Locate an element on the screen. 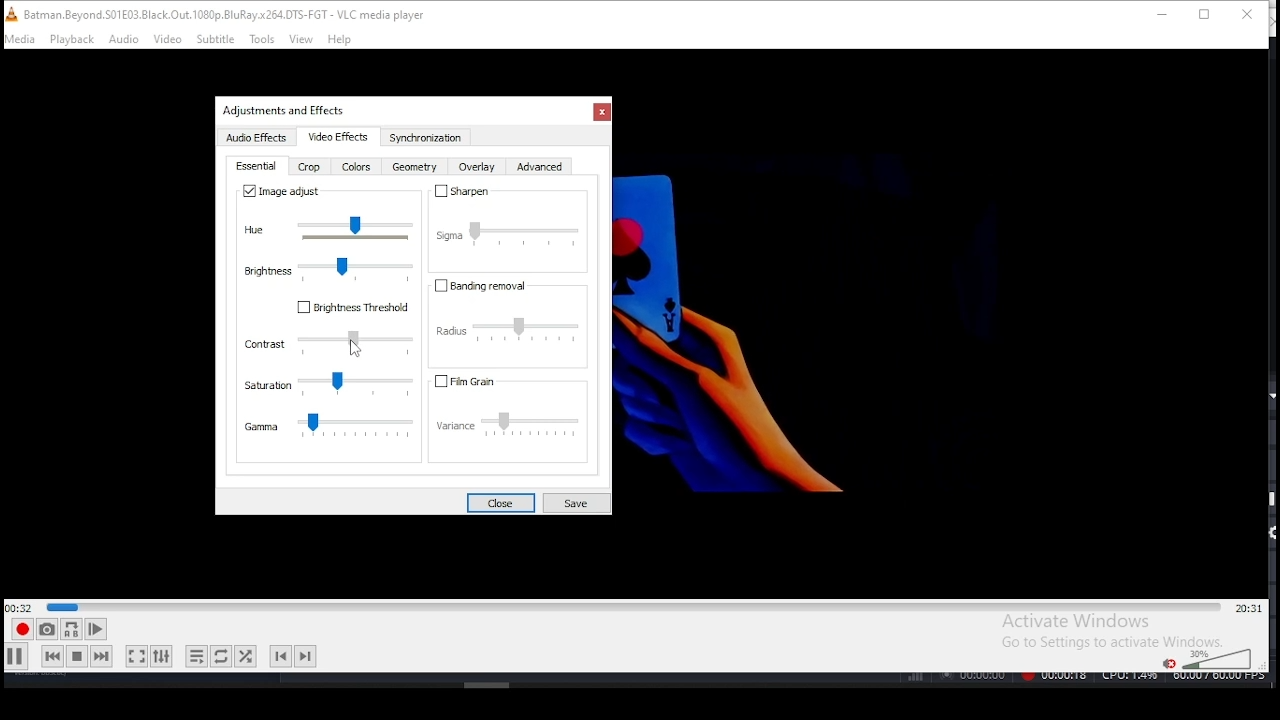 The image size is (1280, 720). loop between point A and point B continuously. Click to set point A is located at coordinates (69, 630).